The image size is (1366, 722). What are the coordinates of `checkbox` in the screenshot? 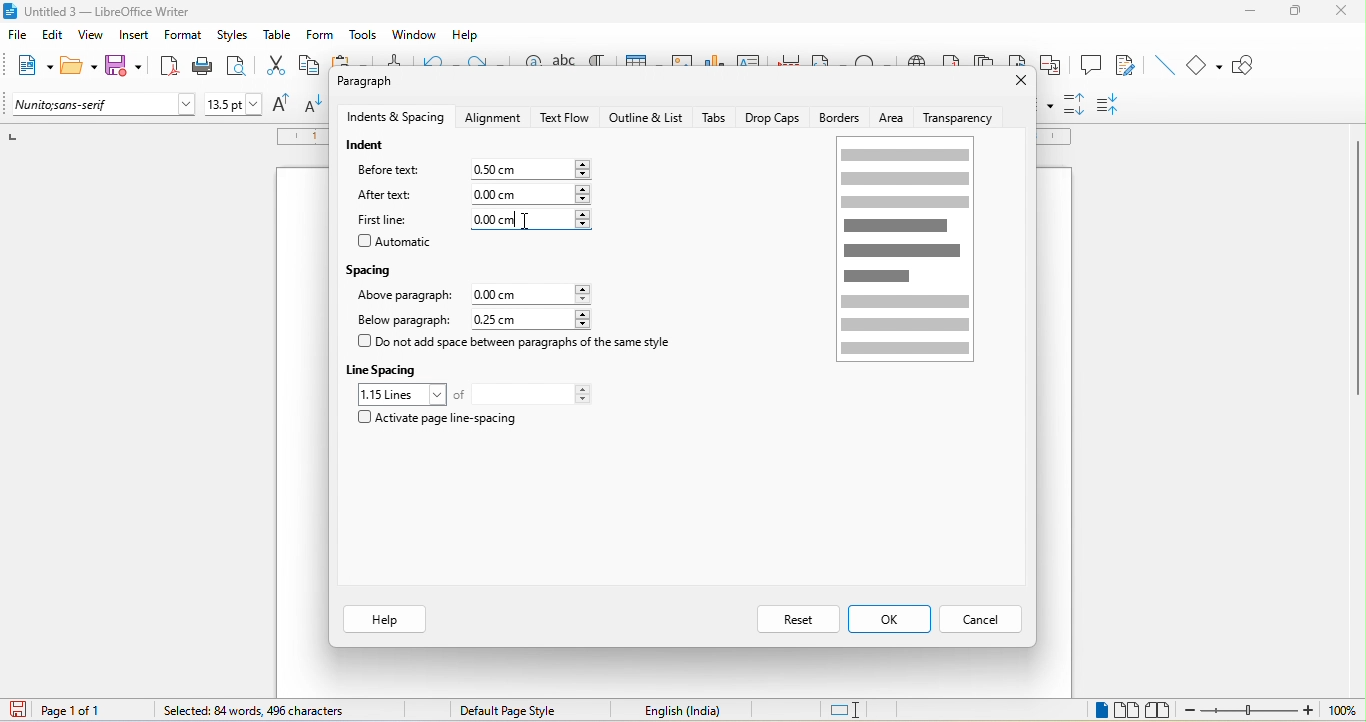 It's located at (364, 240).